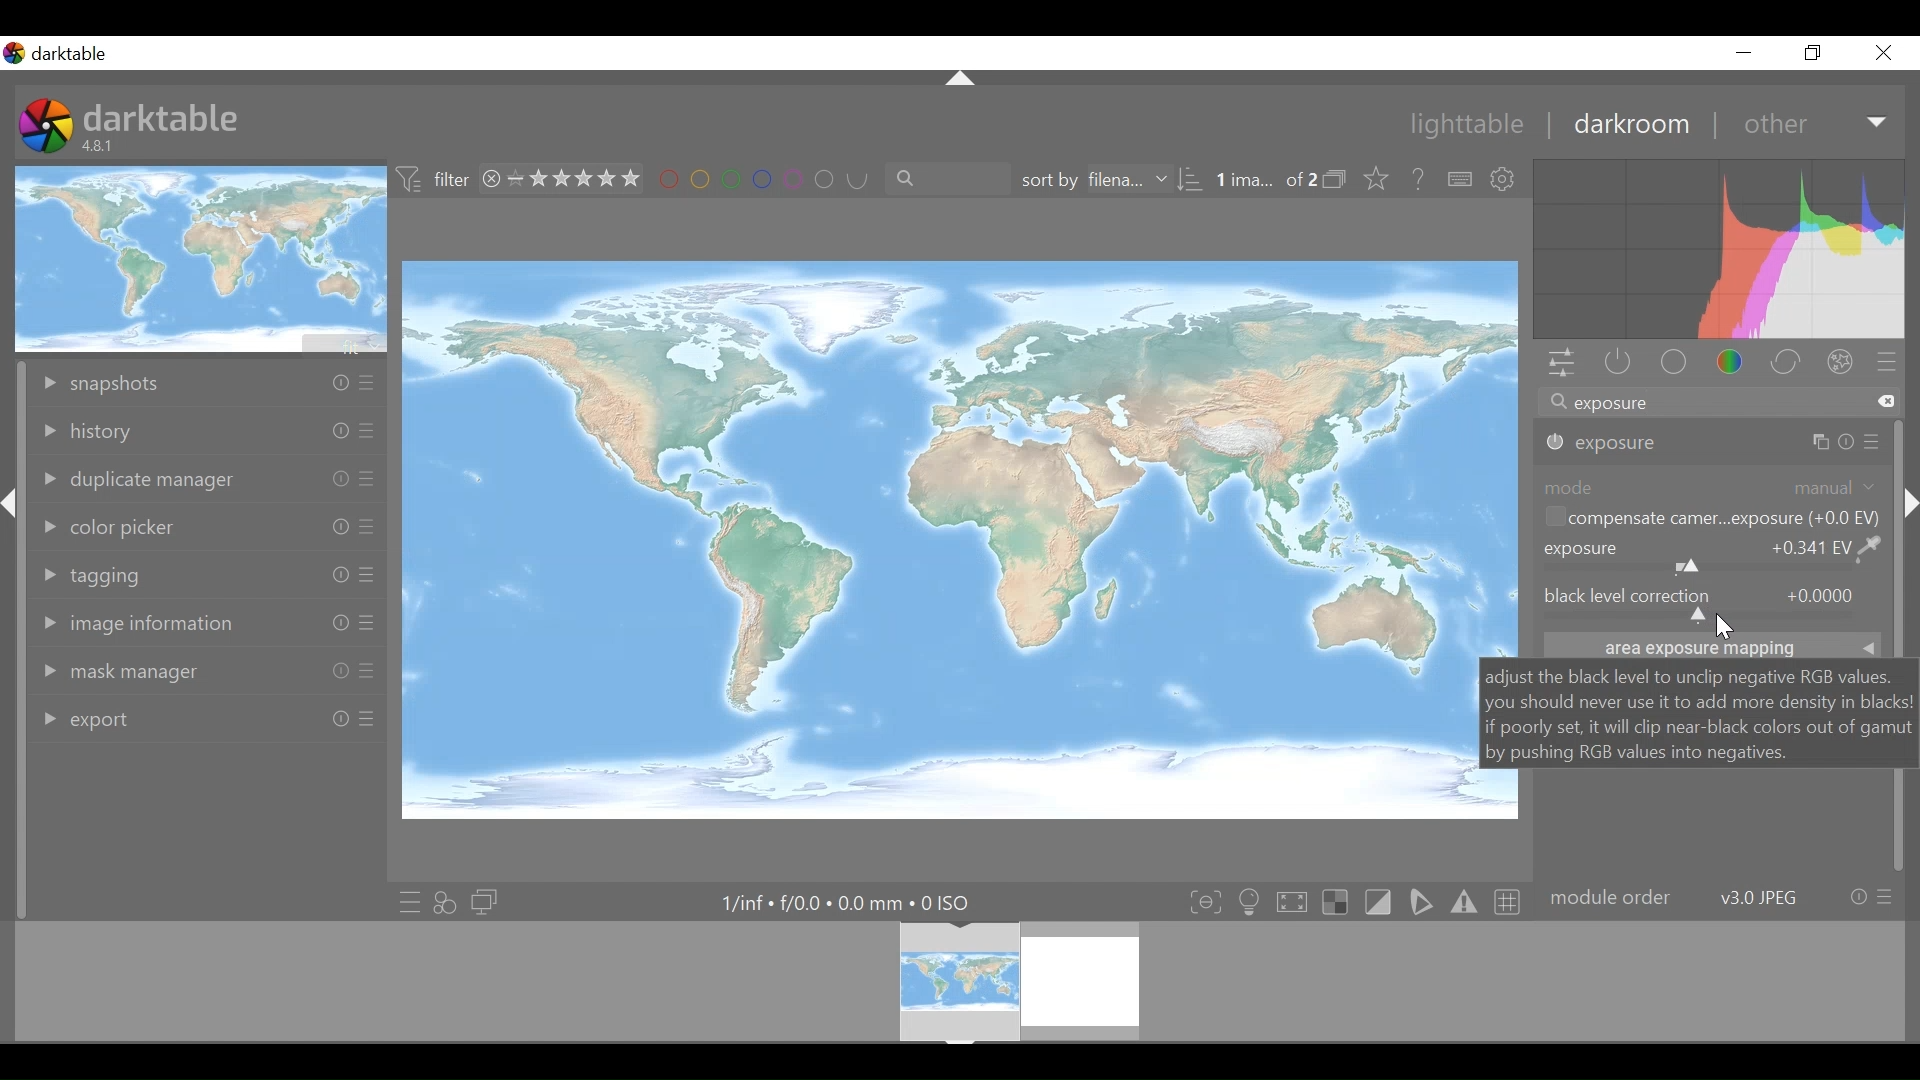  What do you see at coordinates (1785, 361) in the screenshot?
I see `correct` at bounding box center [1785, 361].